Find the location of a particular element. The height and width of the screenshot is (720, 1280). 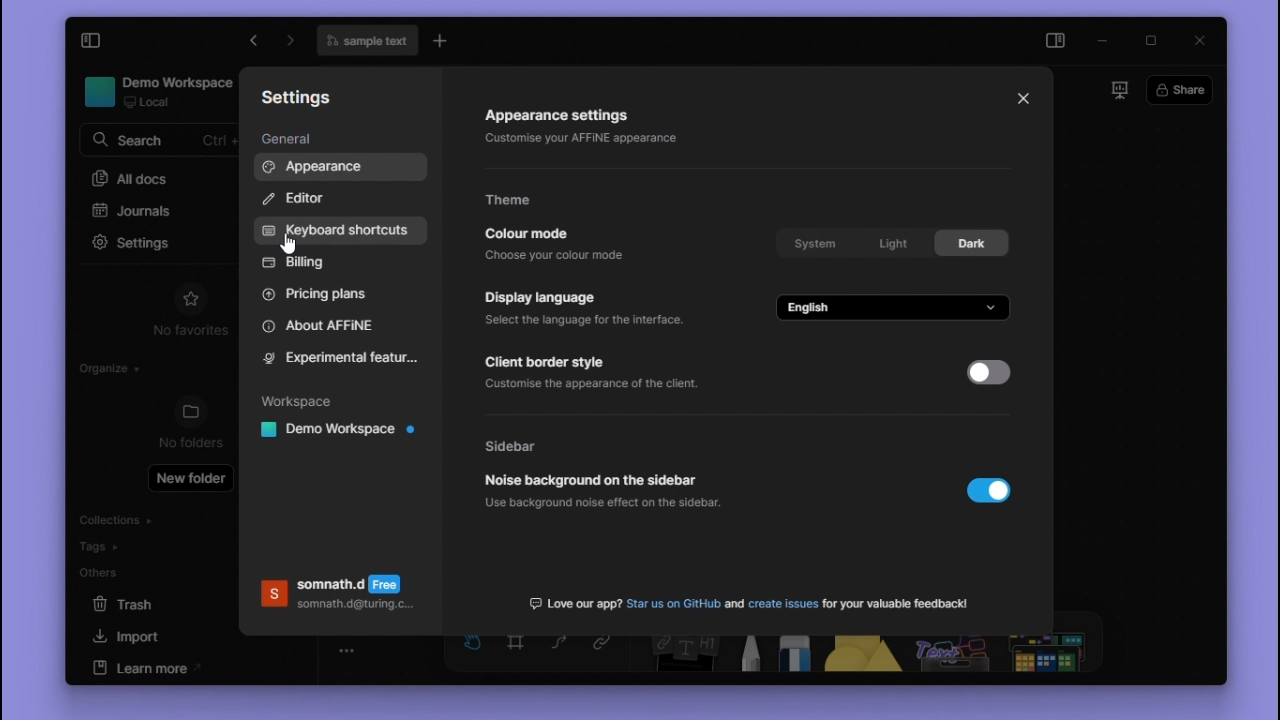

no folders is located at coordinates (188, 441).